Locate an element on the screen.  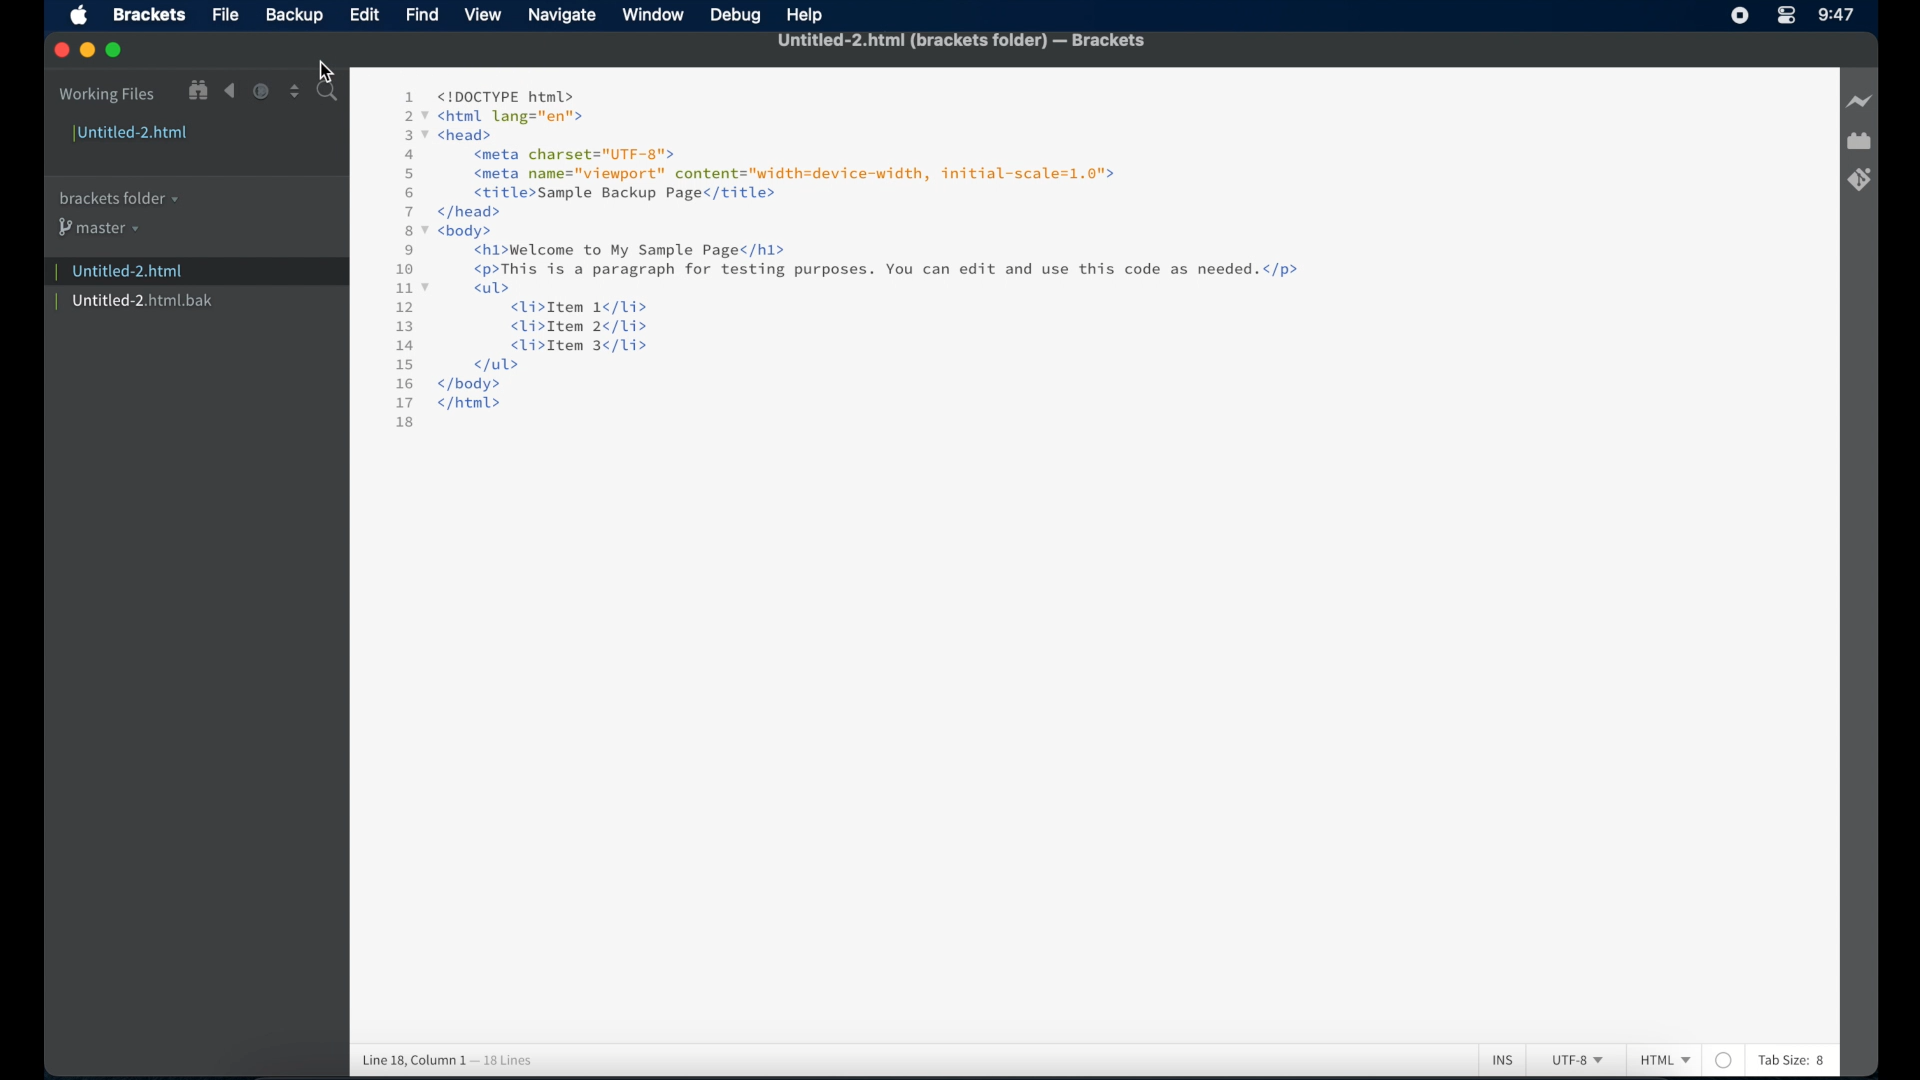
brackets is located at coordinates (150, 14).